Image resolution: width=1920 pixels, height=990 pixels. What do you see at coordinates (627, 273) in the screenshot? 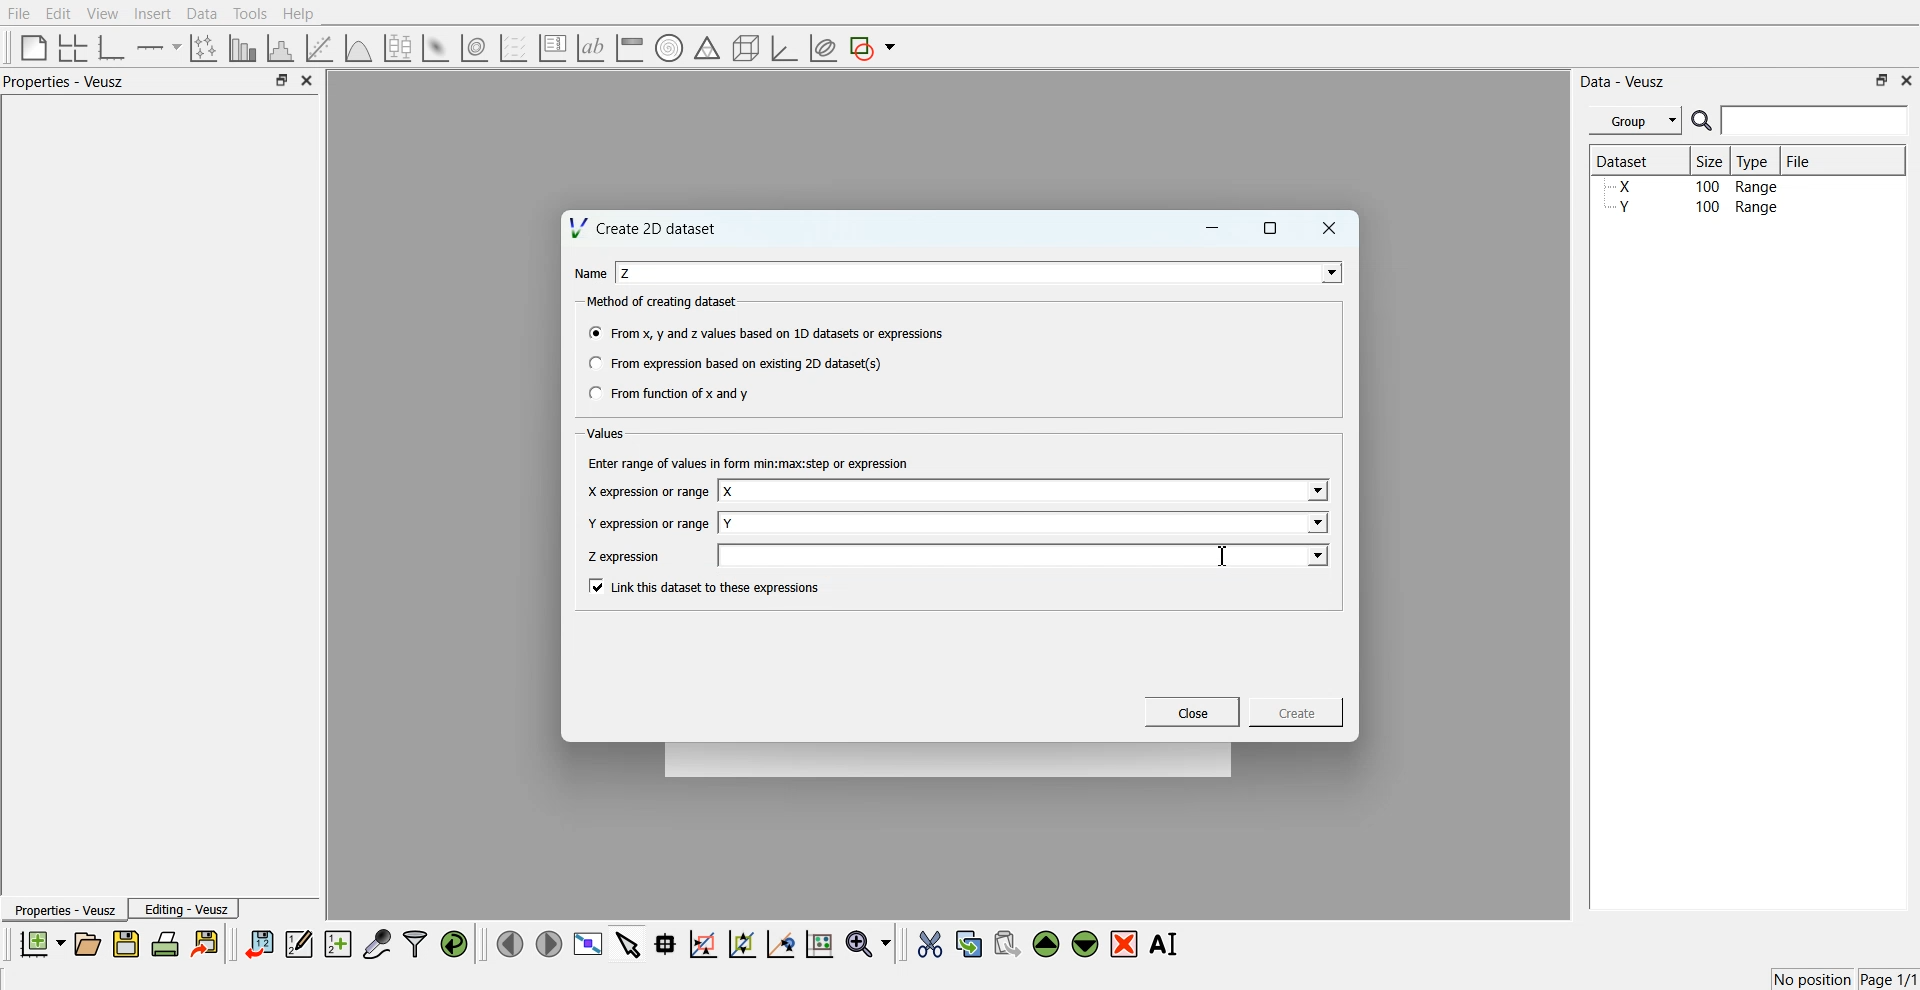
I see `Z` at bounding box center [627, 273].